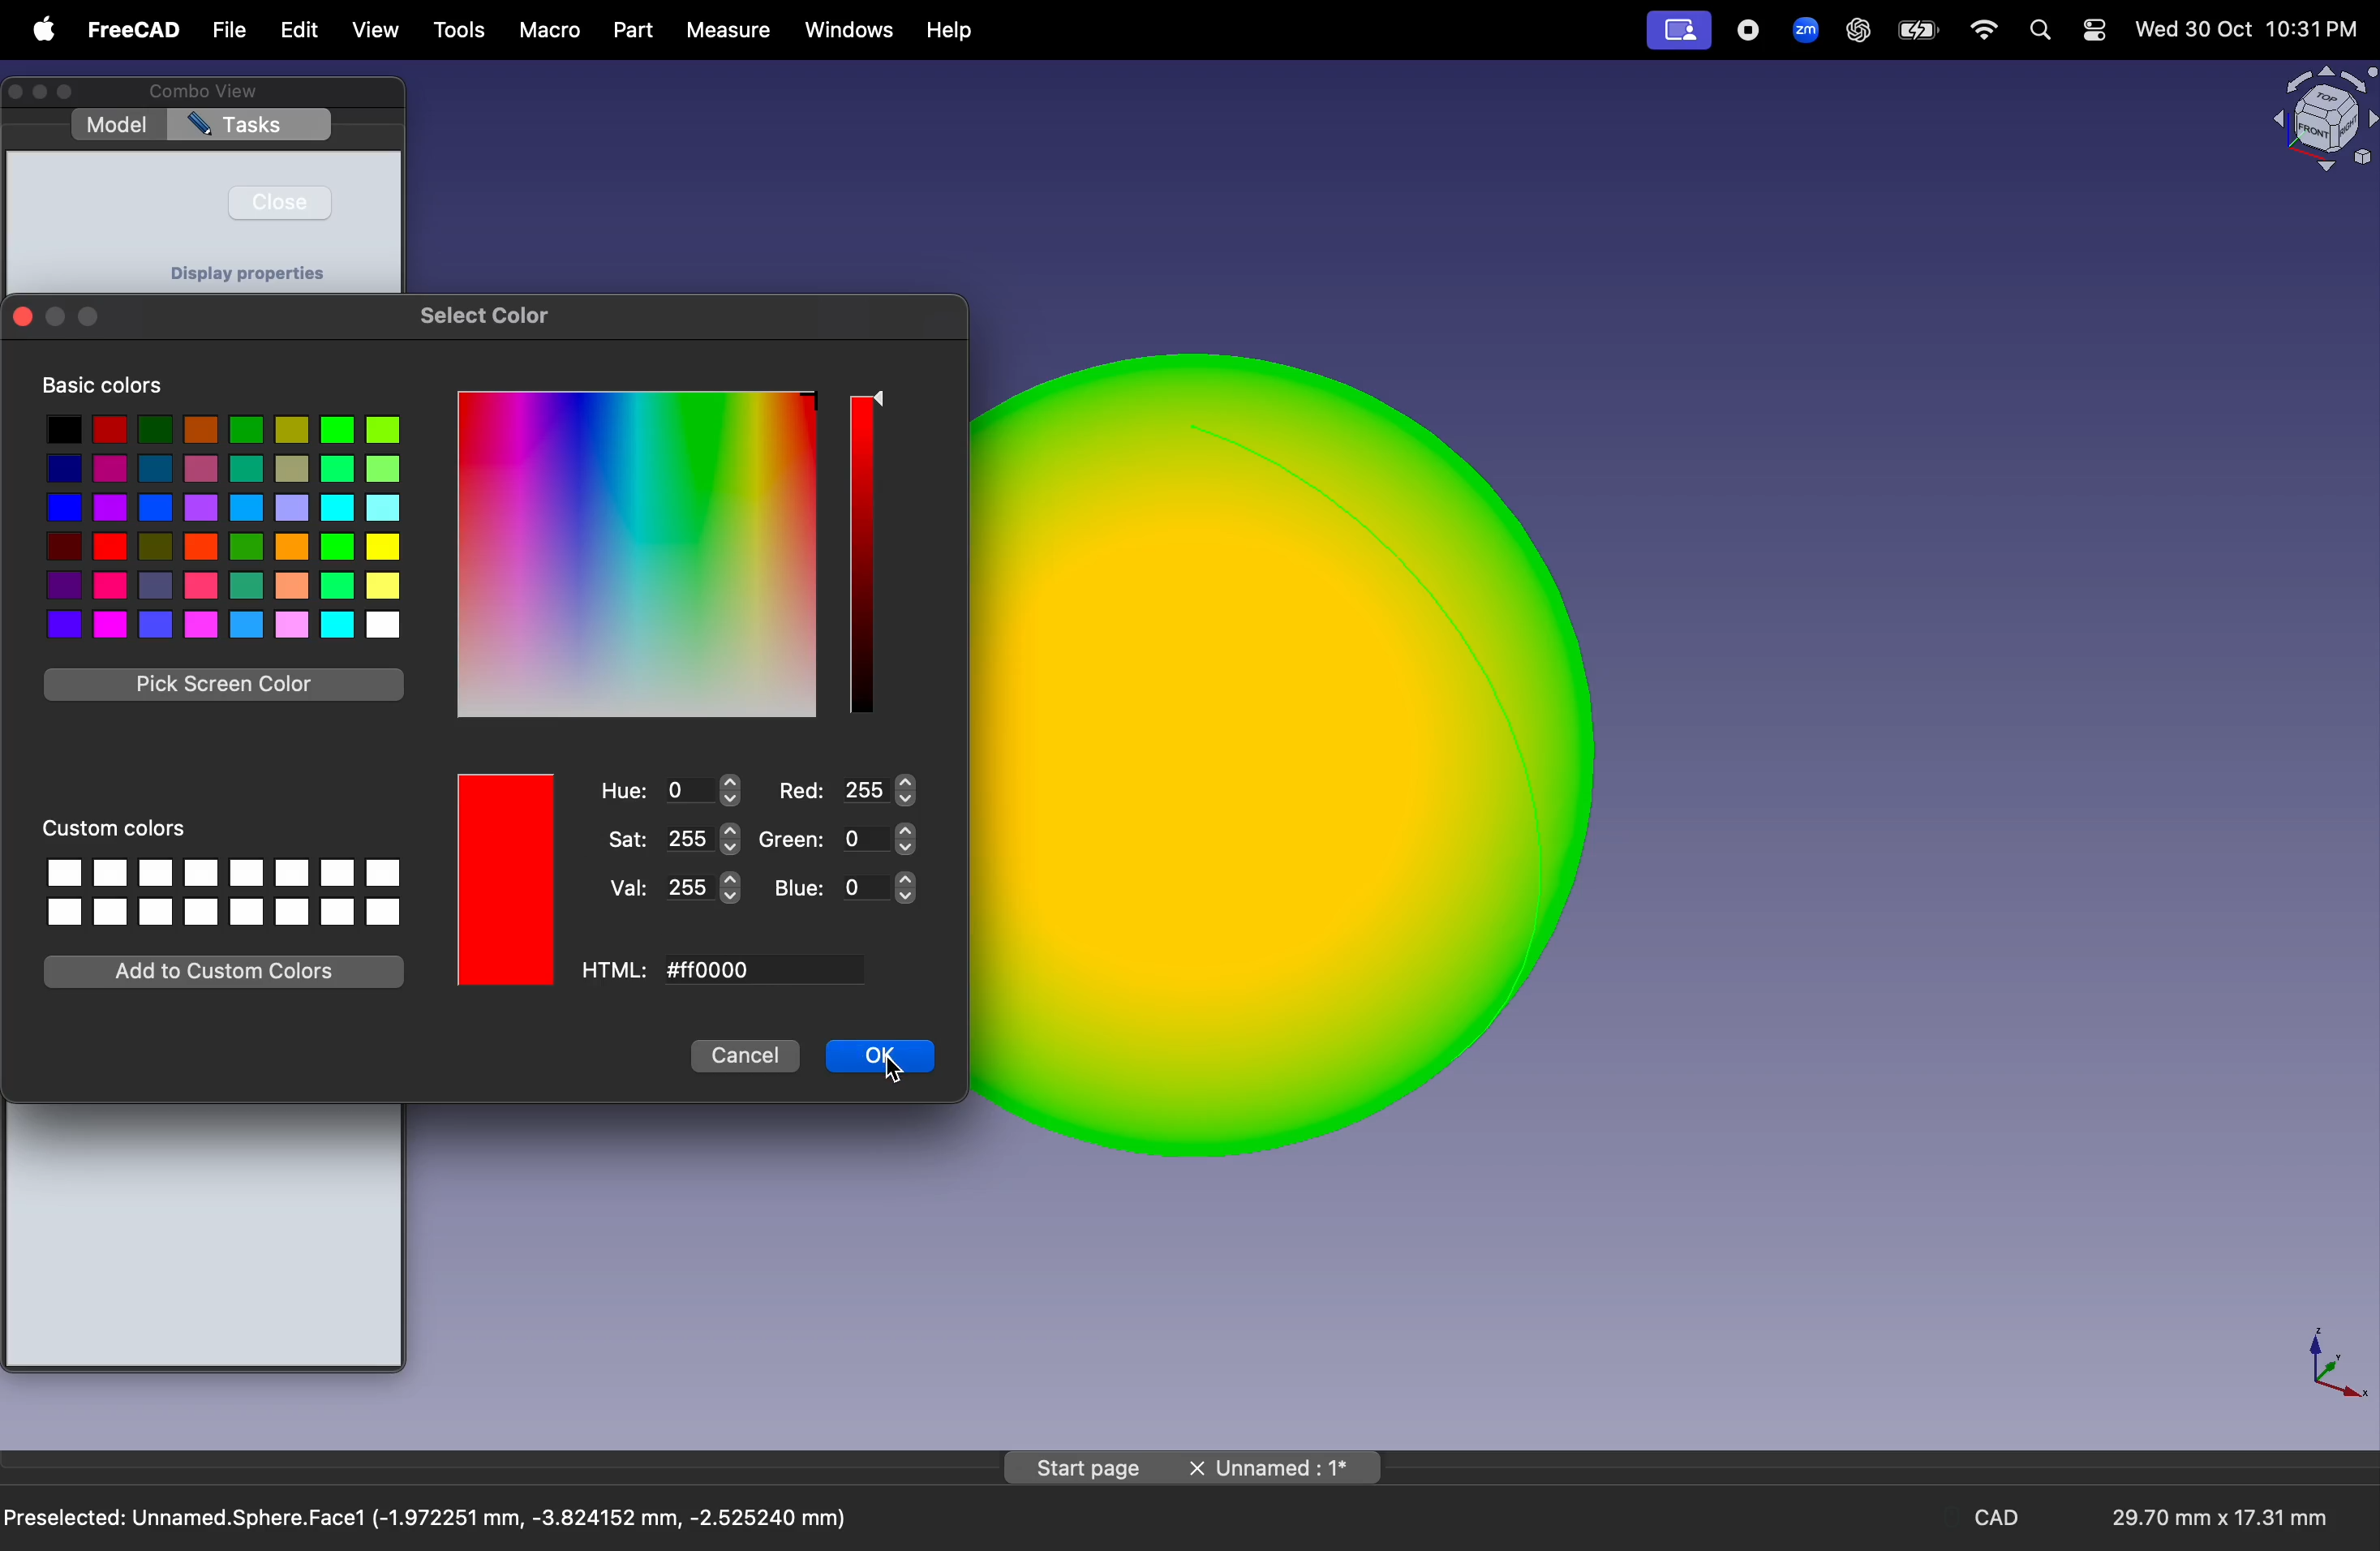 This screenshot has height=1551, width=2380. What do you see at coordinates (2038, 30) in the screenshot?
I see `search` at bounding box center [2038, 30].